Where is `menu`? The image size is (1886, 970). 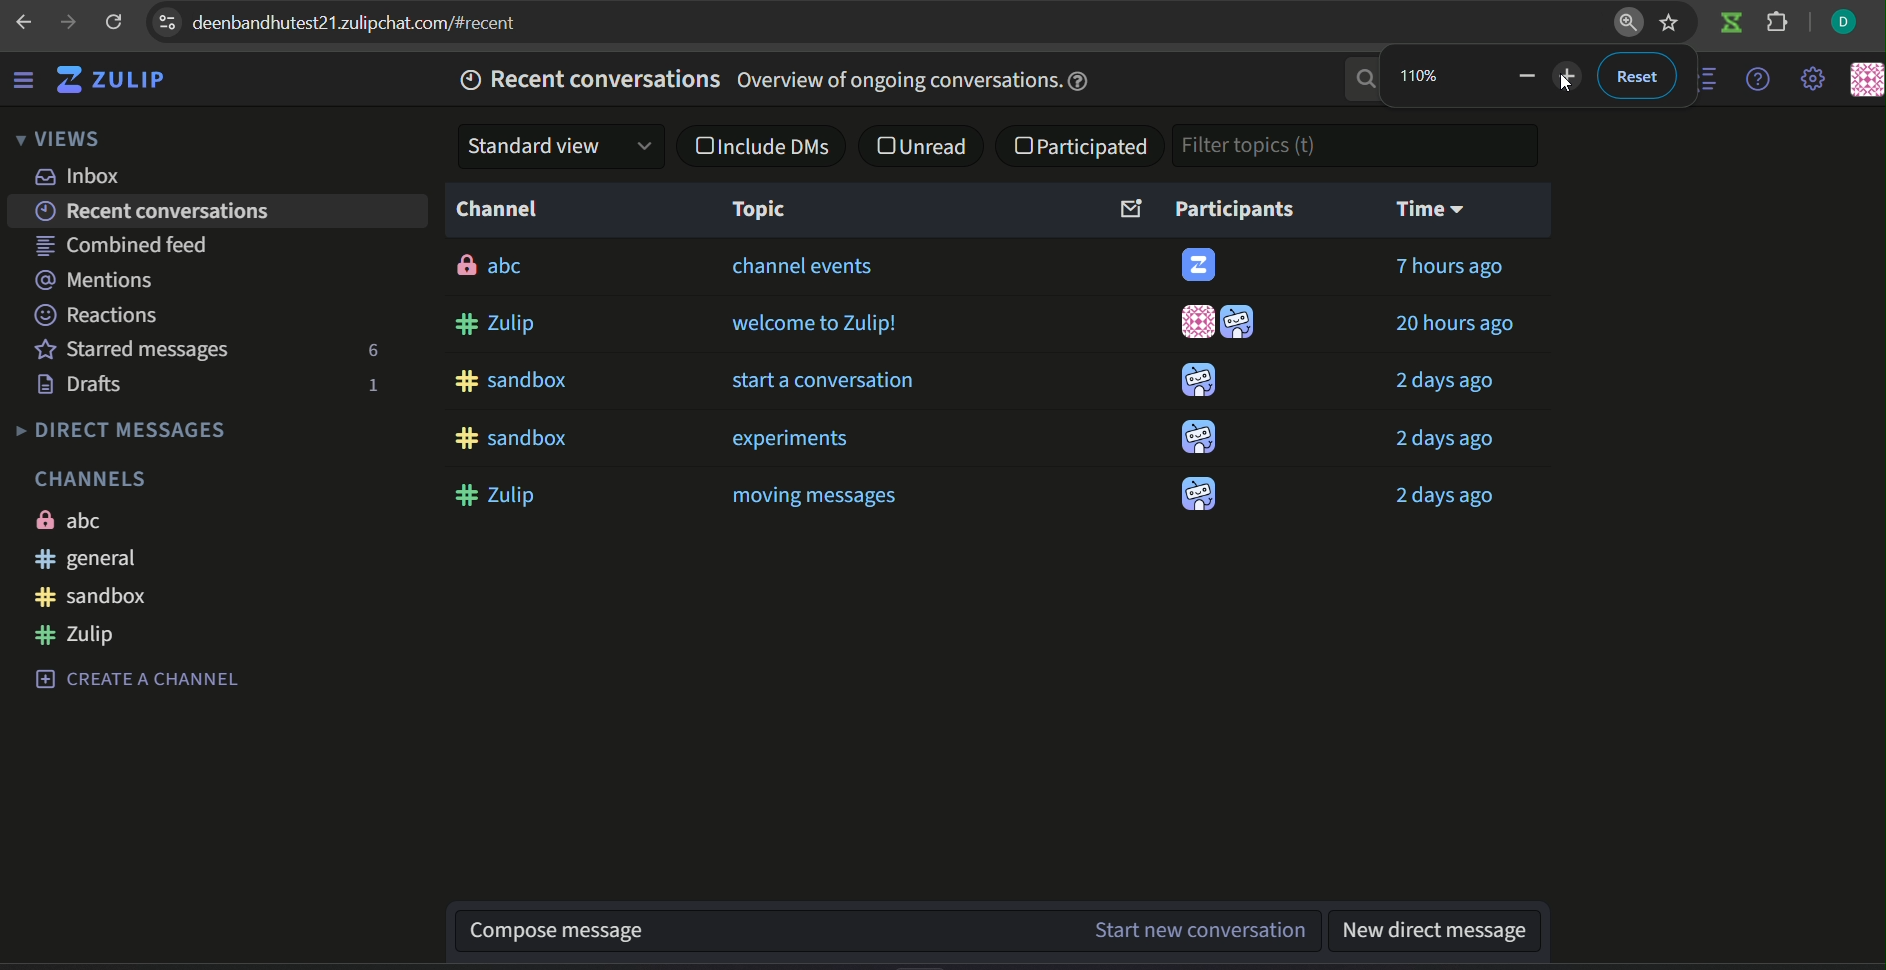 menu is located at coordinates (26, 83).